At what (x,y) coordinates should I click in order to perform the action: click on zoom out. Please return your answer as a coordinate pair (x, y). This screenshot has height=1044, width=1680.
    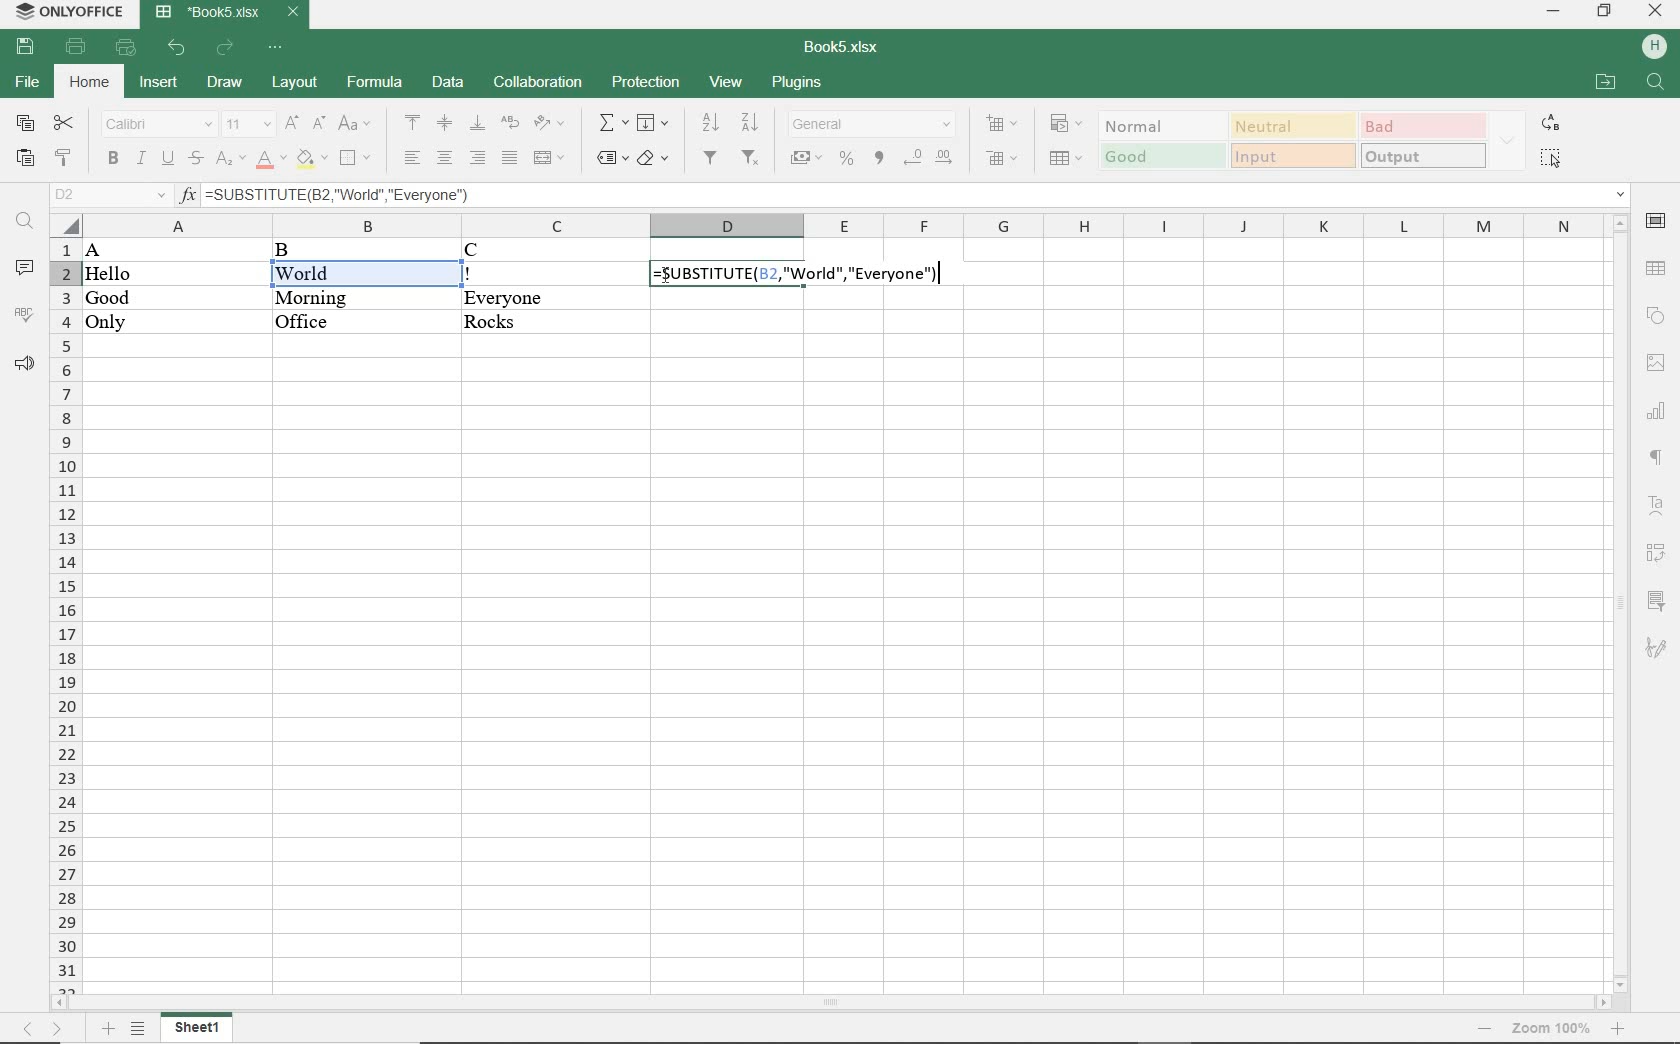
    Looking at the image, I should click on (1483, 1027).